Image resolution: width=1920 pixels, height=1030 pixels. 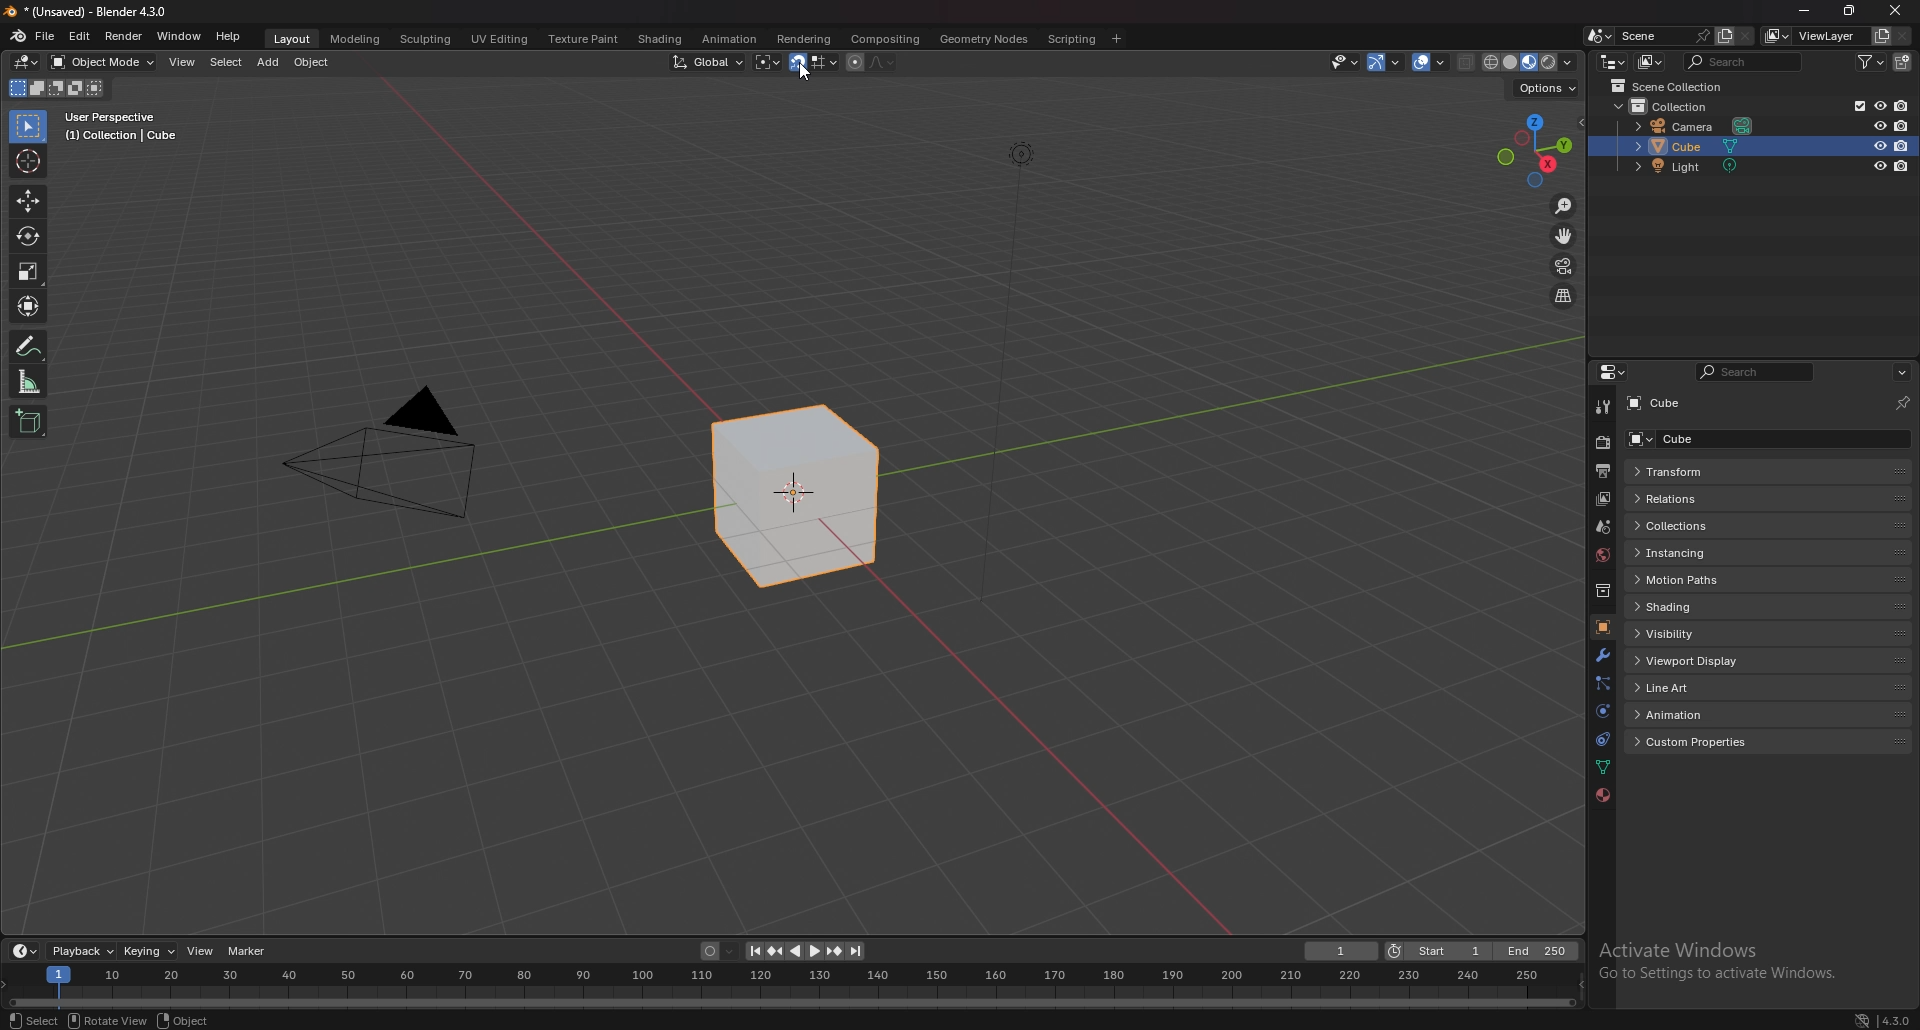 What do you see at coordinates (1901, 372) in the screenshot?
I see `options` at bounding box center [1901, 372].